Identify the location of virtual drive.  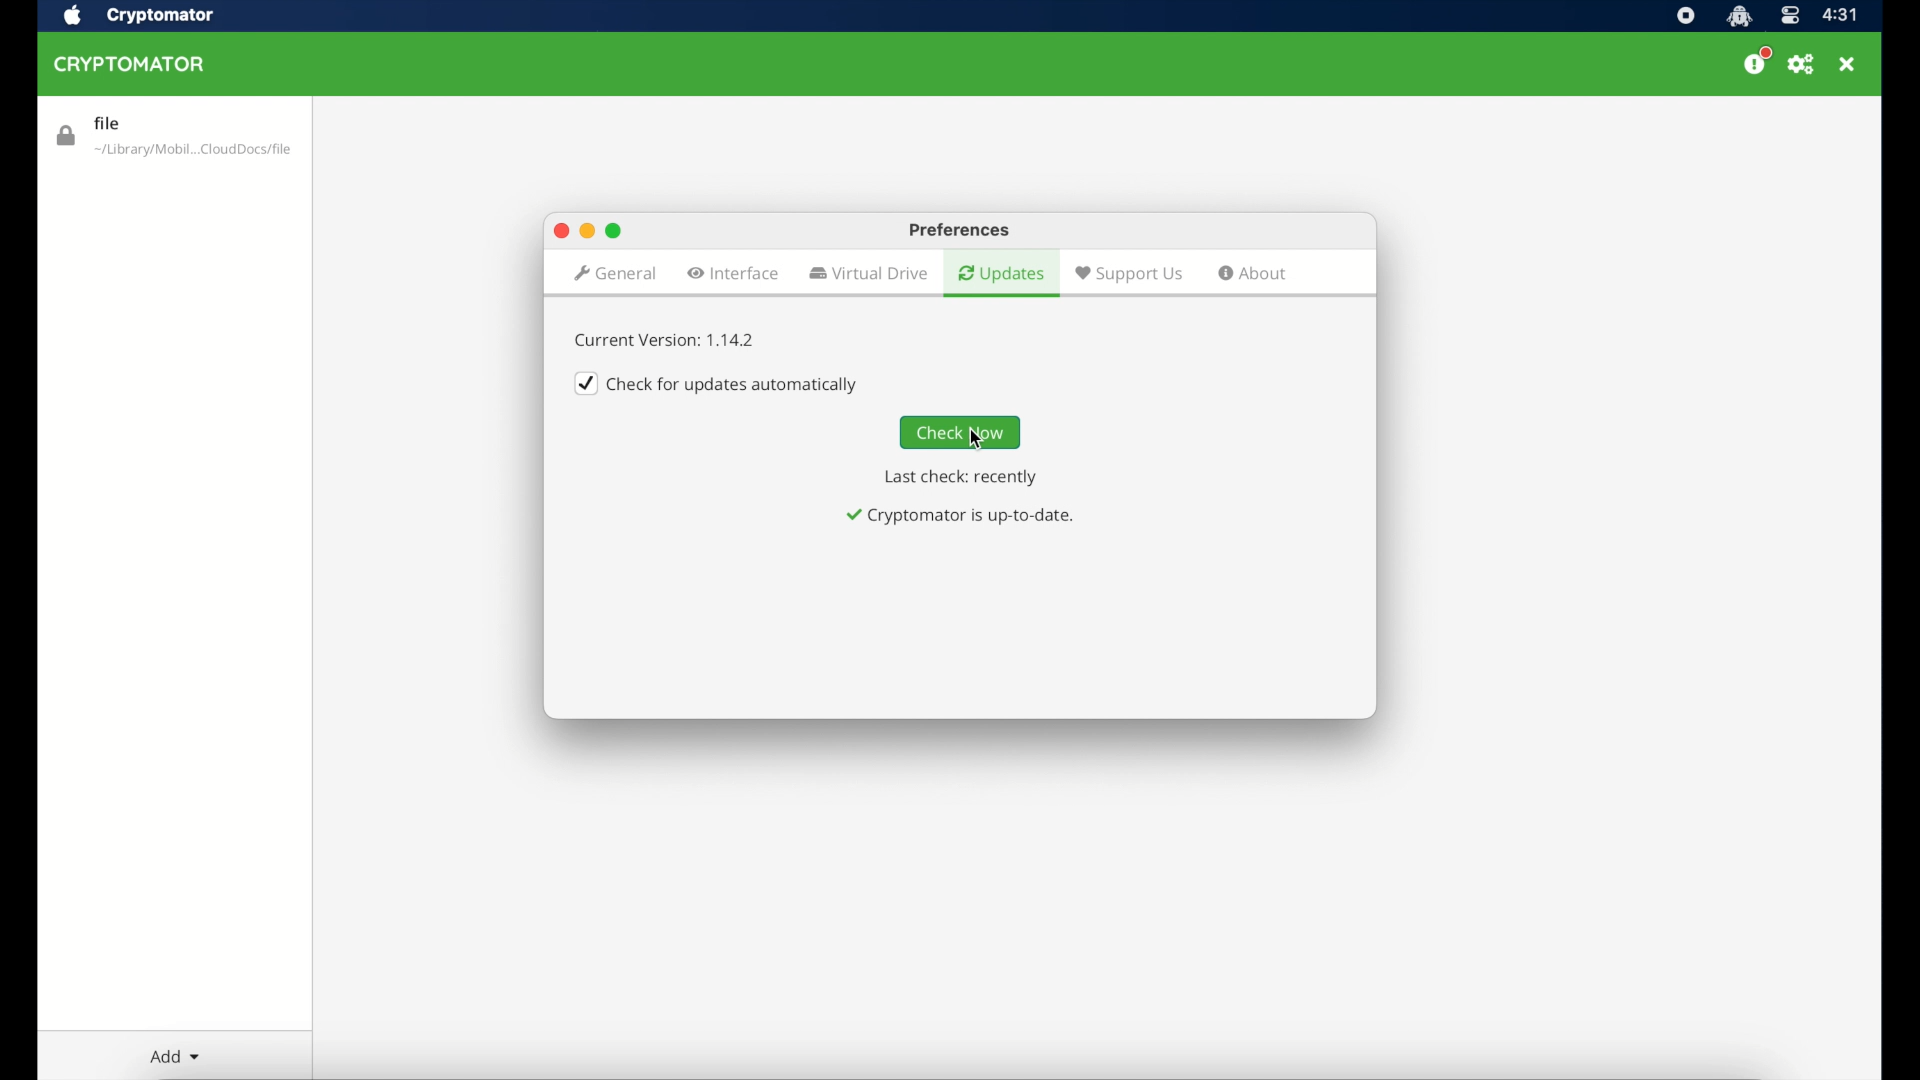
(869, 274).